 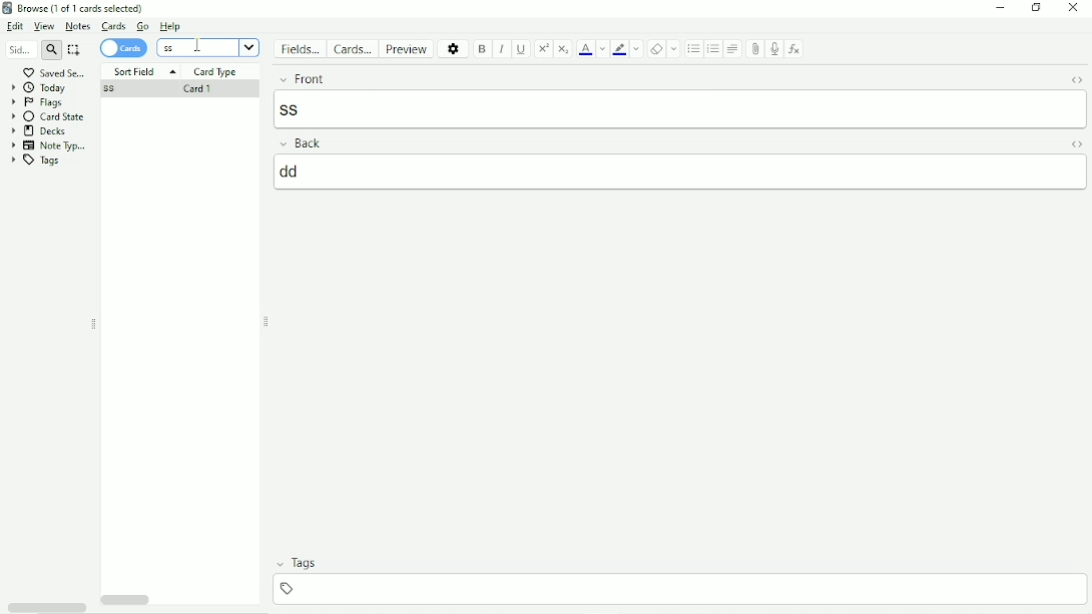 I want to click on Underline, so click(x=522, y=49).